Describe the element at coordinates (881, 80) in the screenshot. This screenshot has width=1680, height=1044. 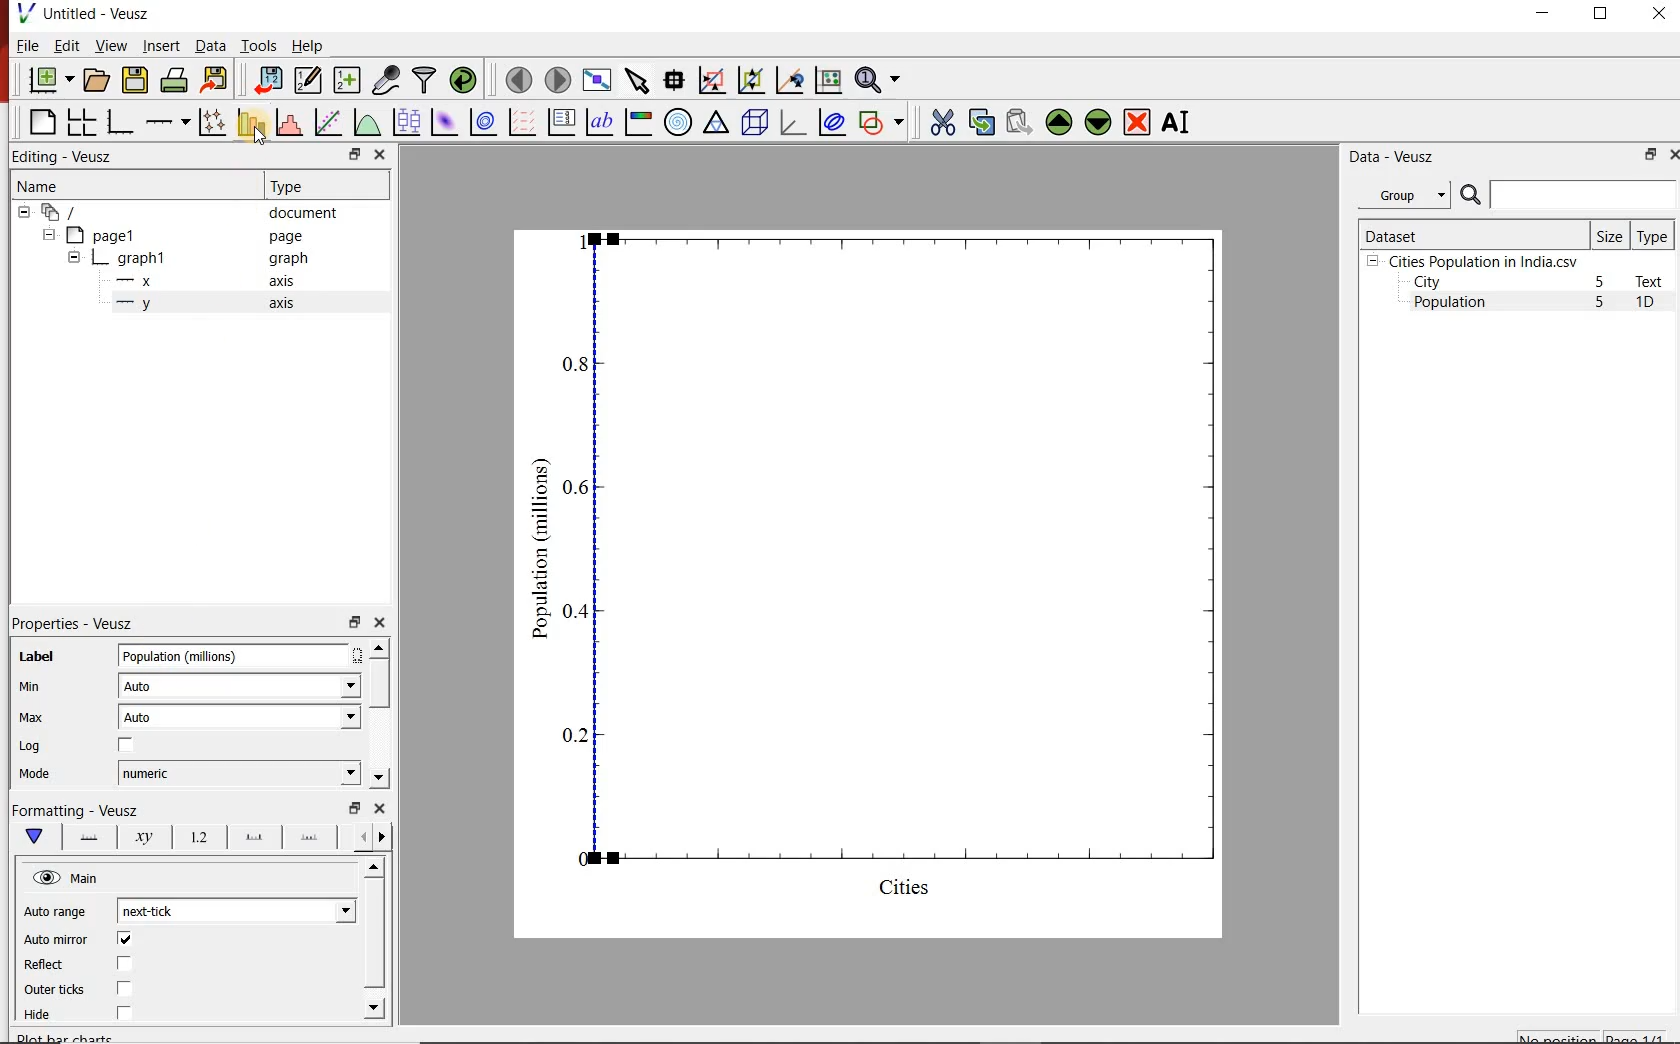
I see `zoom functions menu` at that location.